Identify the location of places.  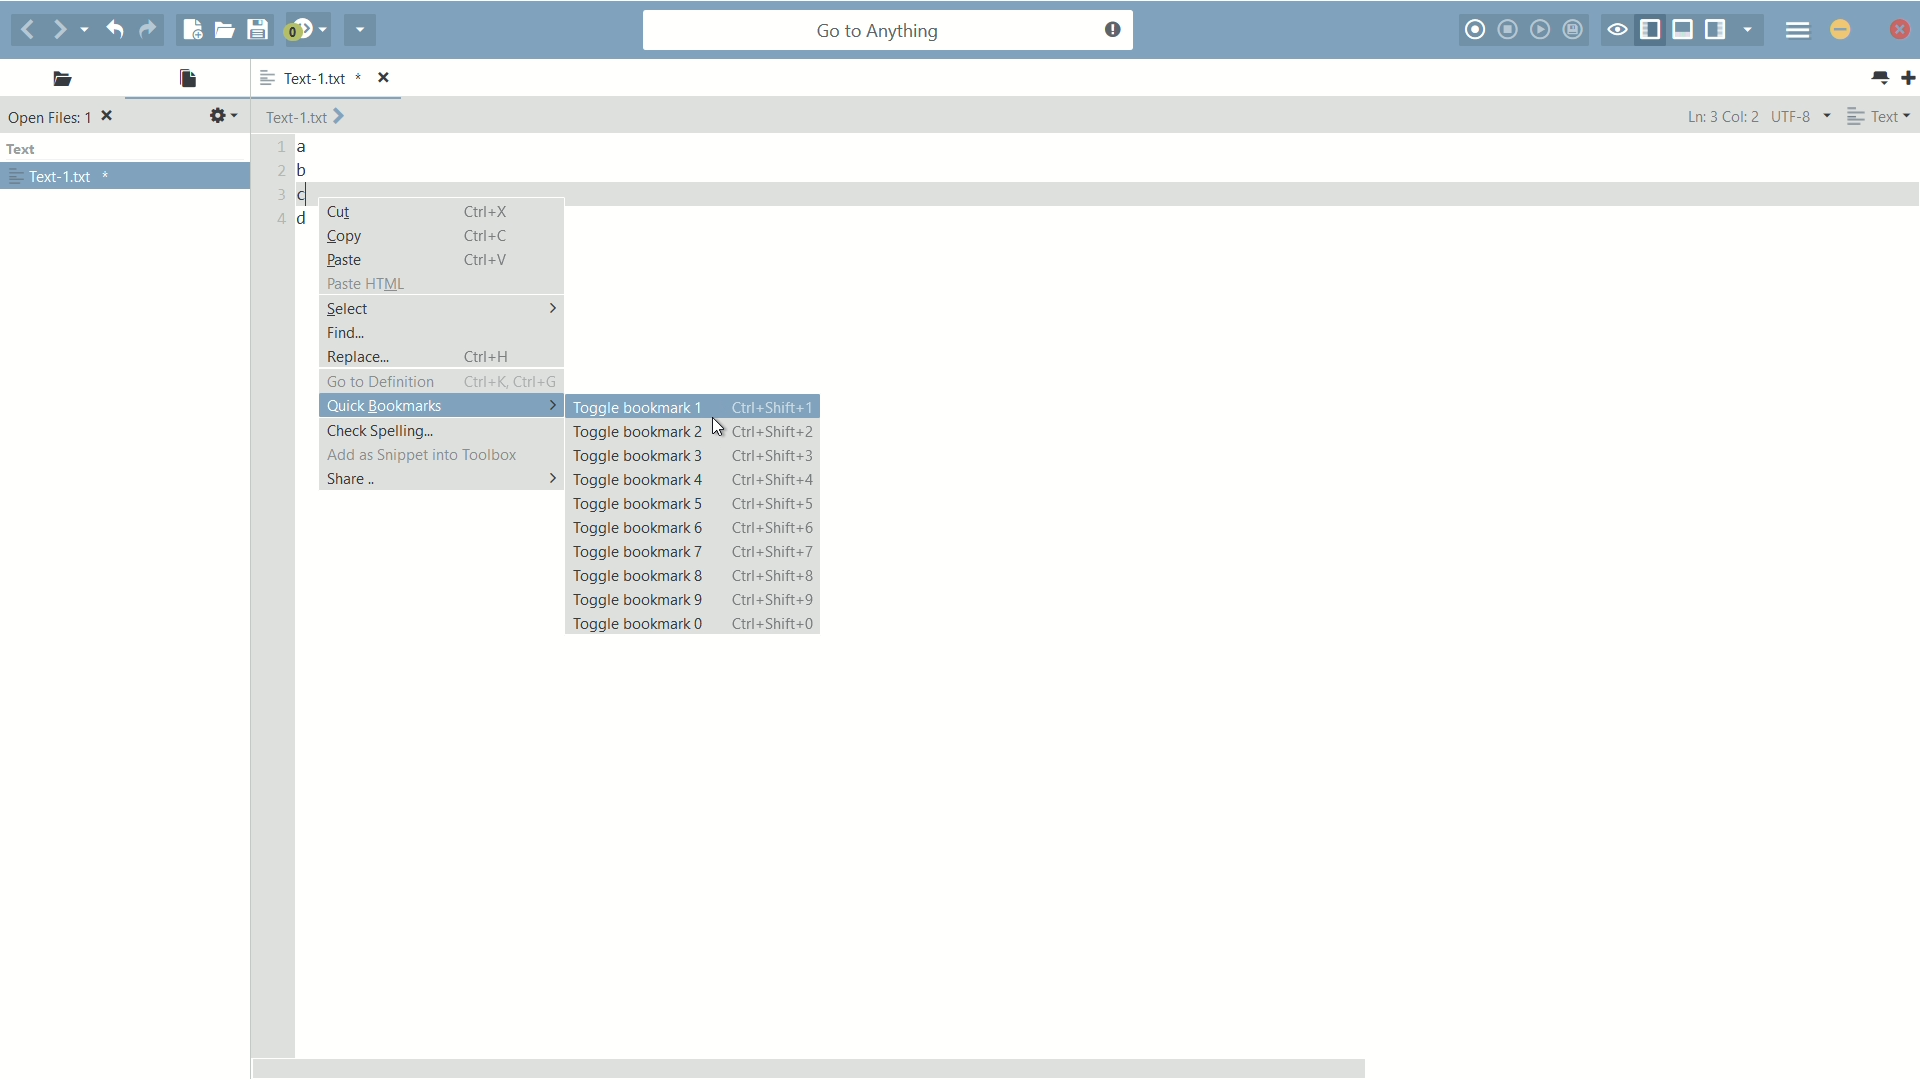
(57, 82).